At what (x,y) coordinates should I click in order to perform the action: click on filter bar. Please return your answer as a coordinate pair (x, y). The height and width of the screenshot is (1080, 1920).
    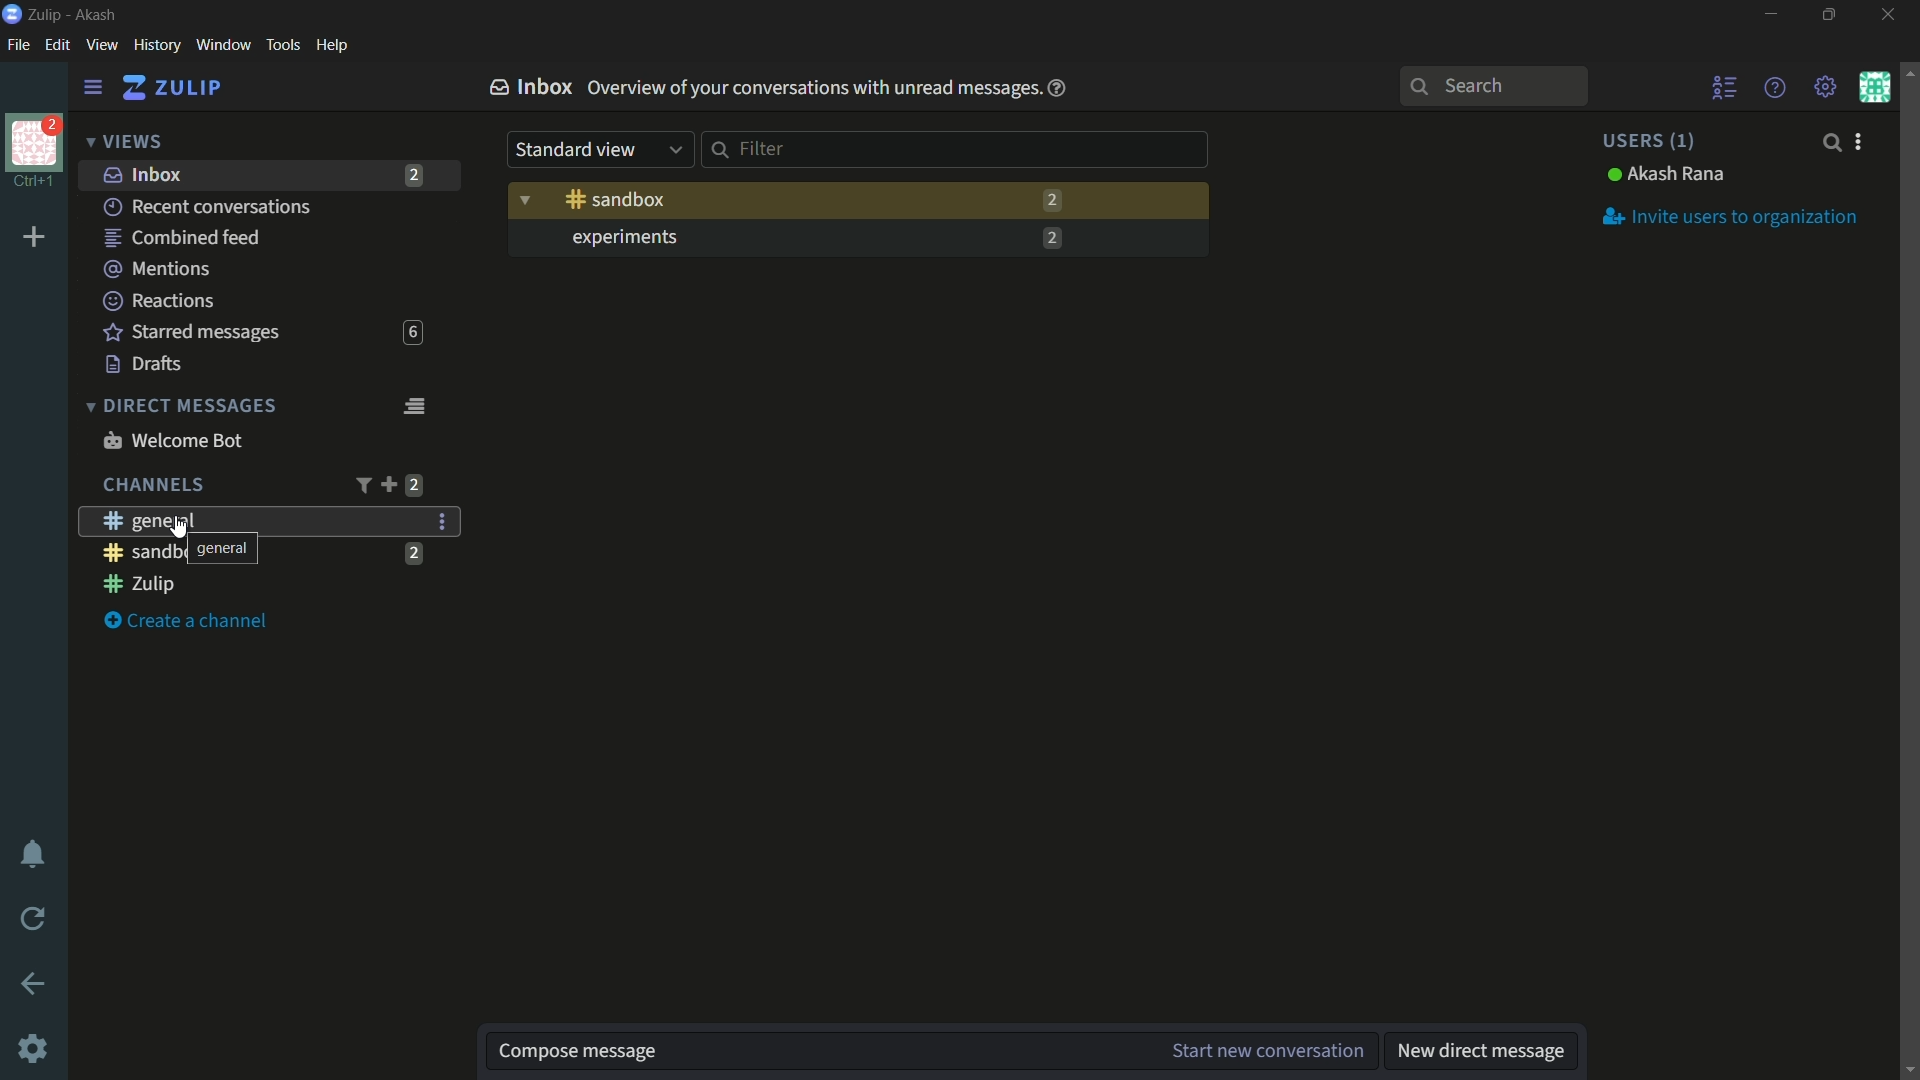
    Looking at the image, I should click on (956, 149).